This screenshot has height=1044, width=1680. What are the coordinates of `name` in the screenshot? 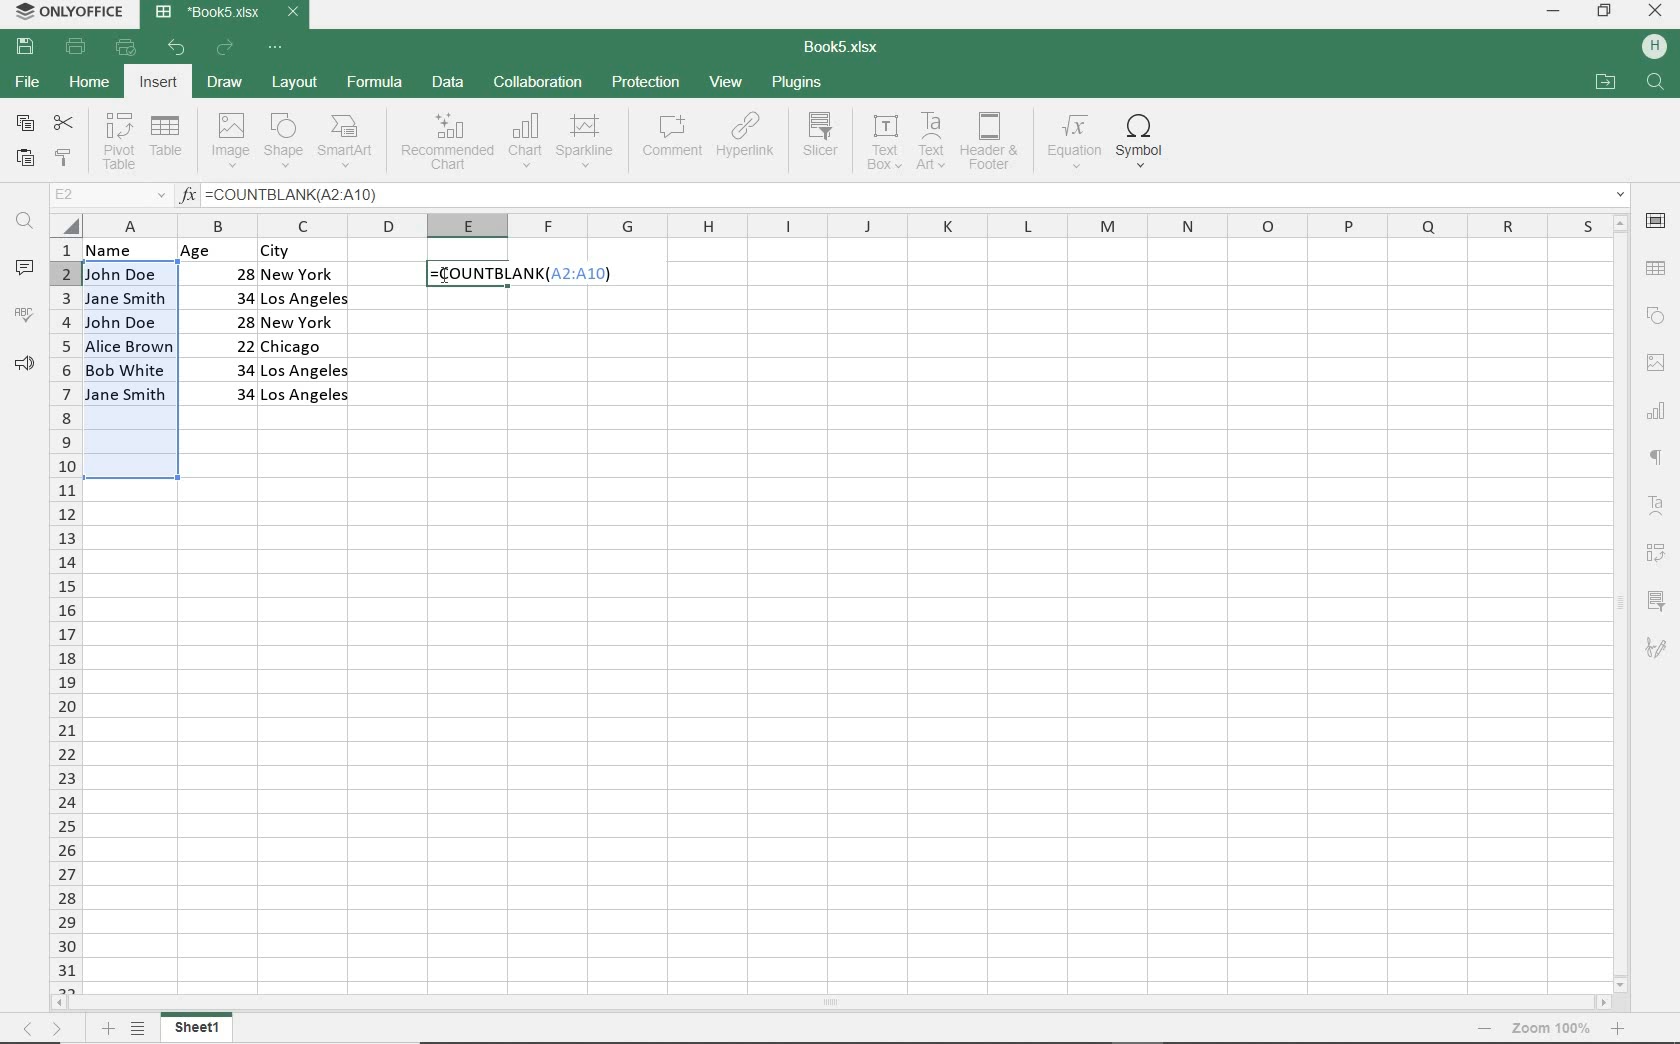 It's located at (120, 251).